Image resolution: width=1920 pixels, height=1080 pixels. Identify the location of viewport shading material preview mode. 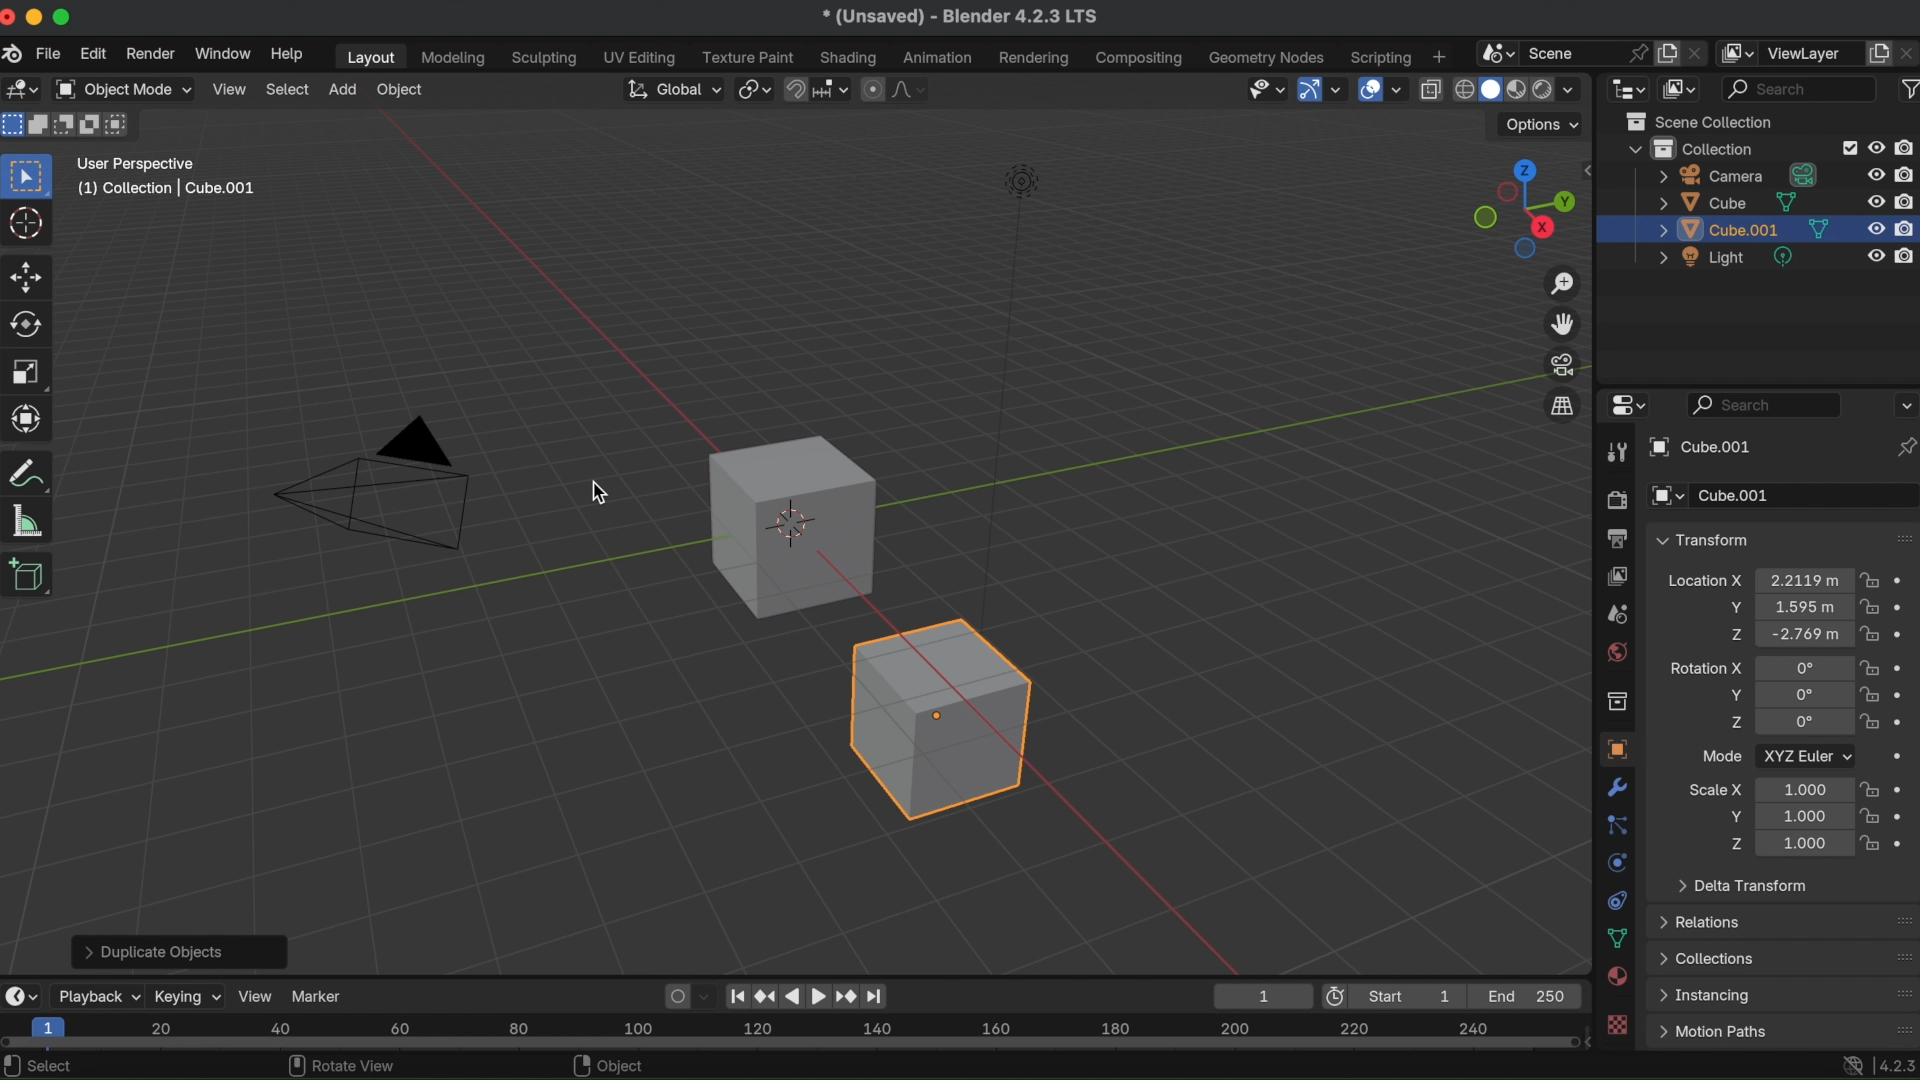
(1514, 91).